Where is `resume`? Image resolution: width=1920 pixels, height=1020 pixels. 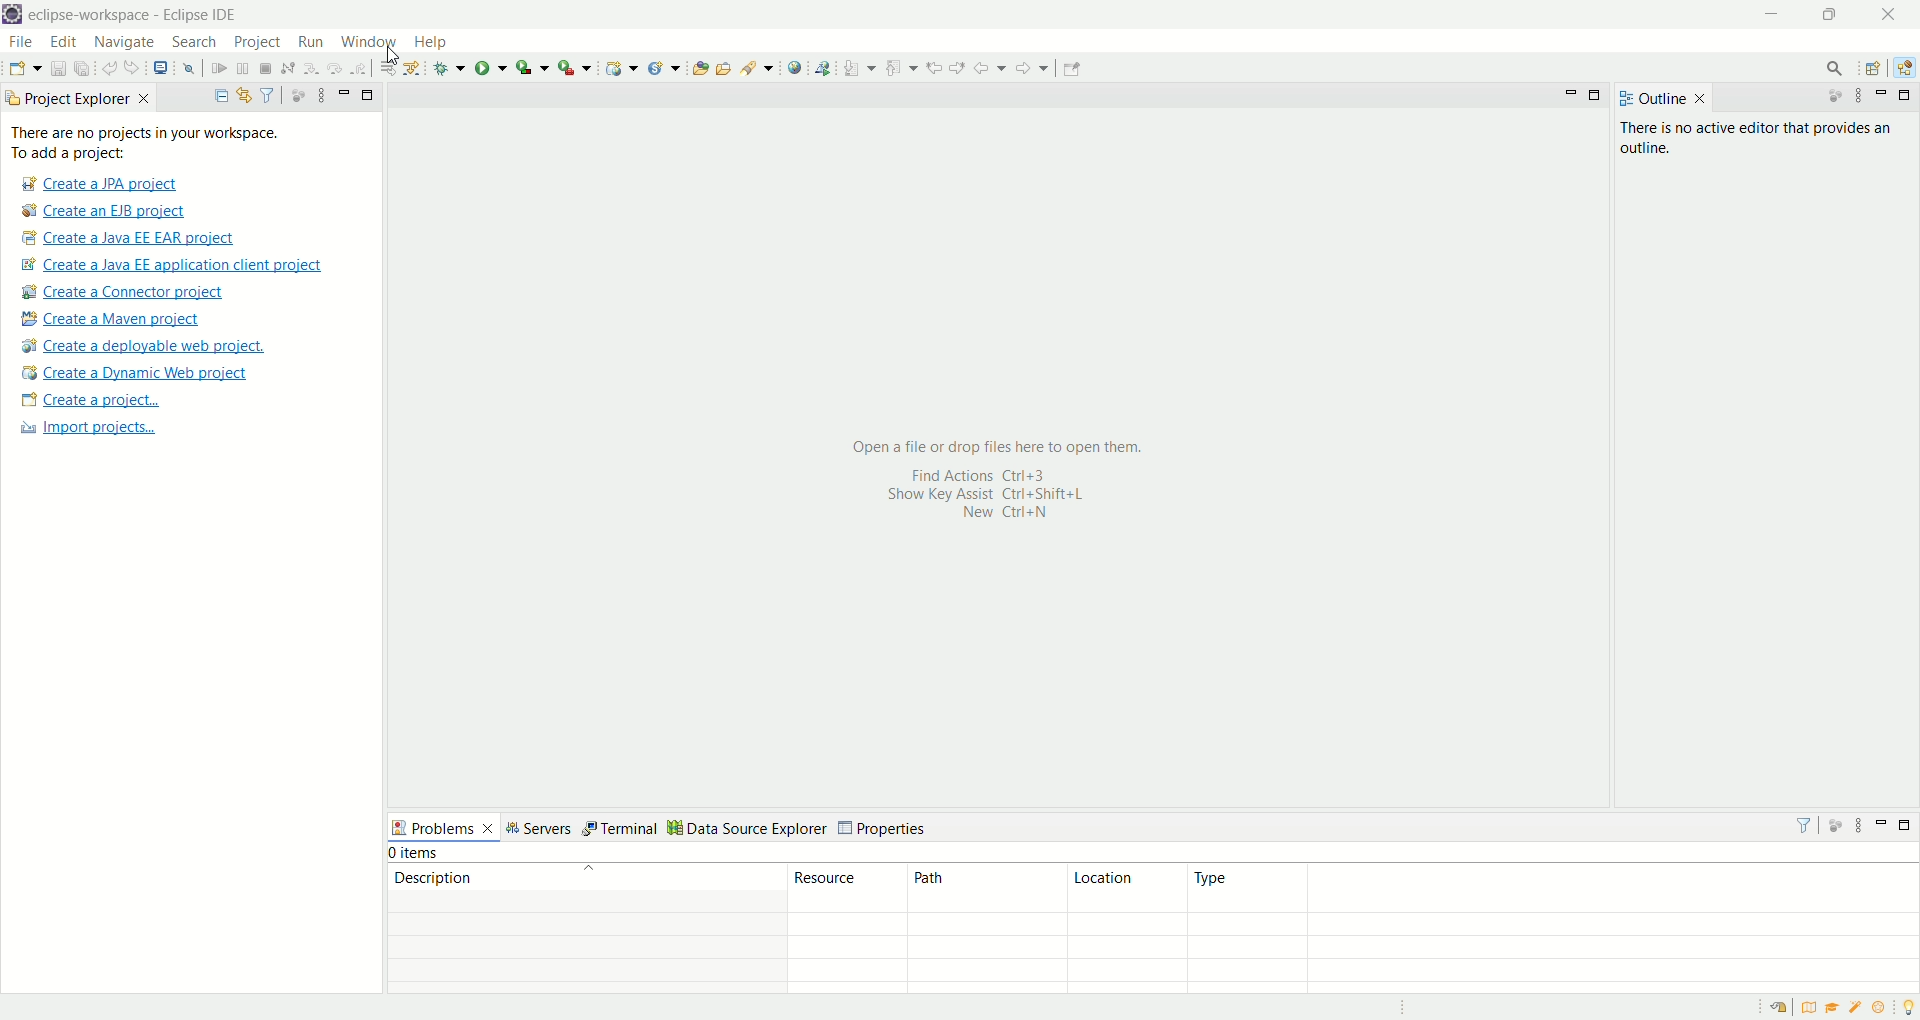 resume is located at coordinates (219, 67).